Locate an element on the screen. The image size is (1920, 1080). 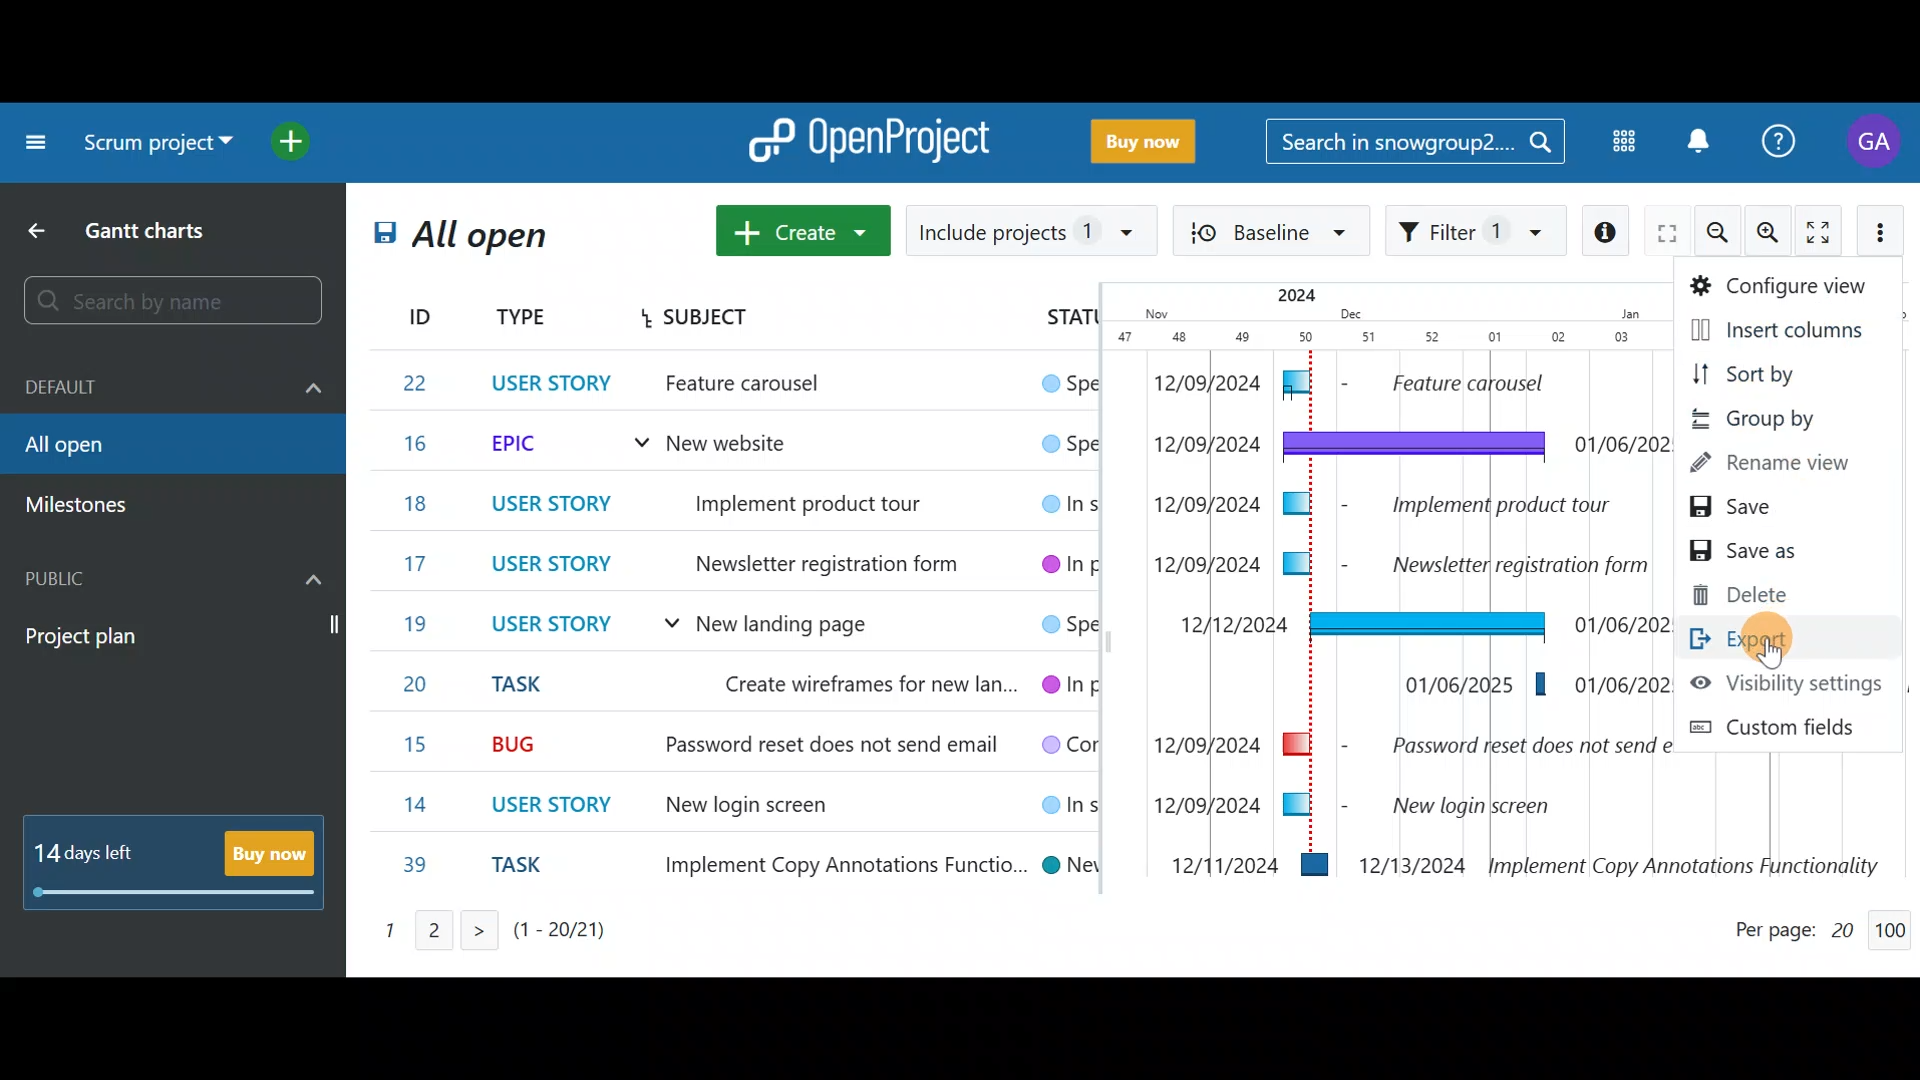
Visibility setting is located at coordinates (1782, 680).